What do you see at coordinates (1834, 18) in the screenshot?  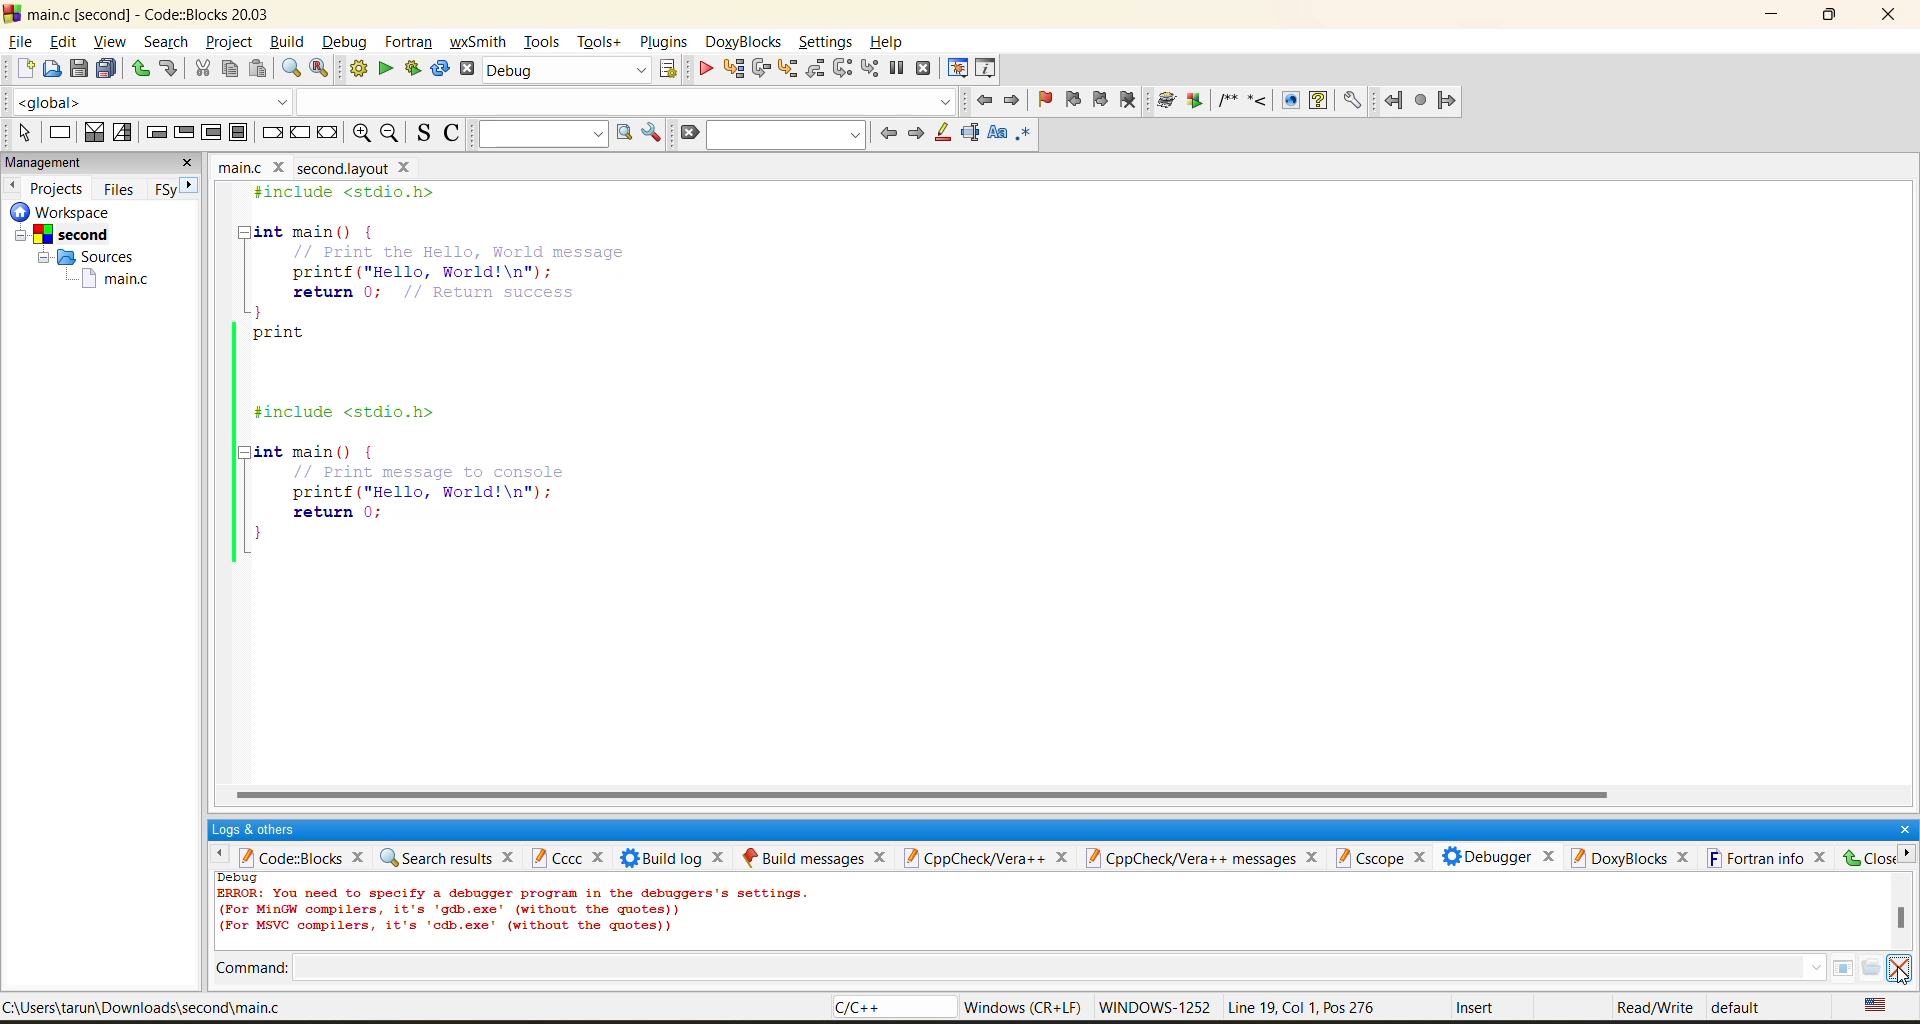 I see `maximize` at bounding box center [1834, 18].